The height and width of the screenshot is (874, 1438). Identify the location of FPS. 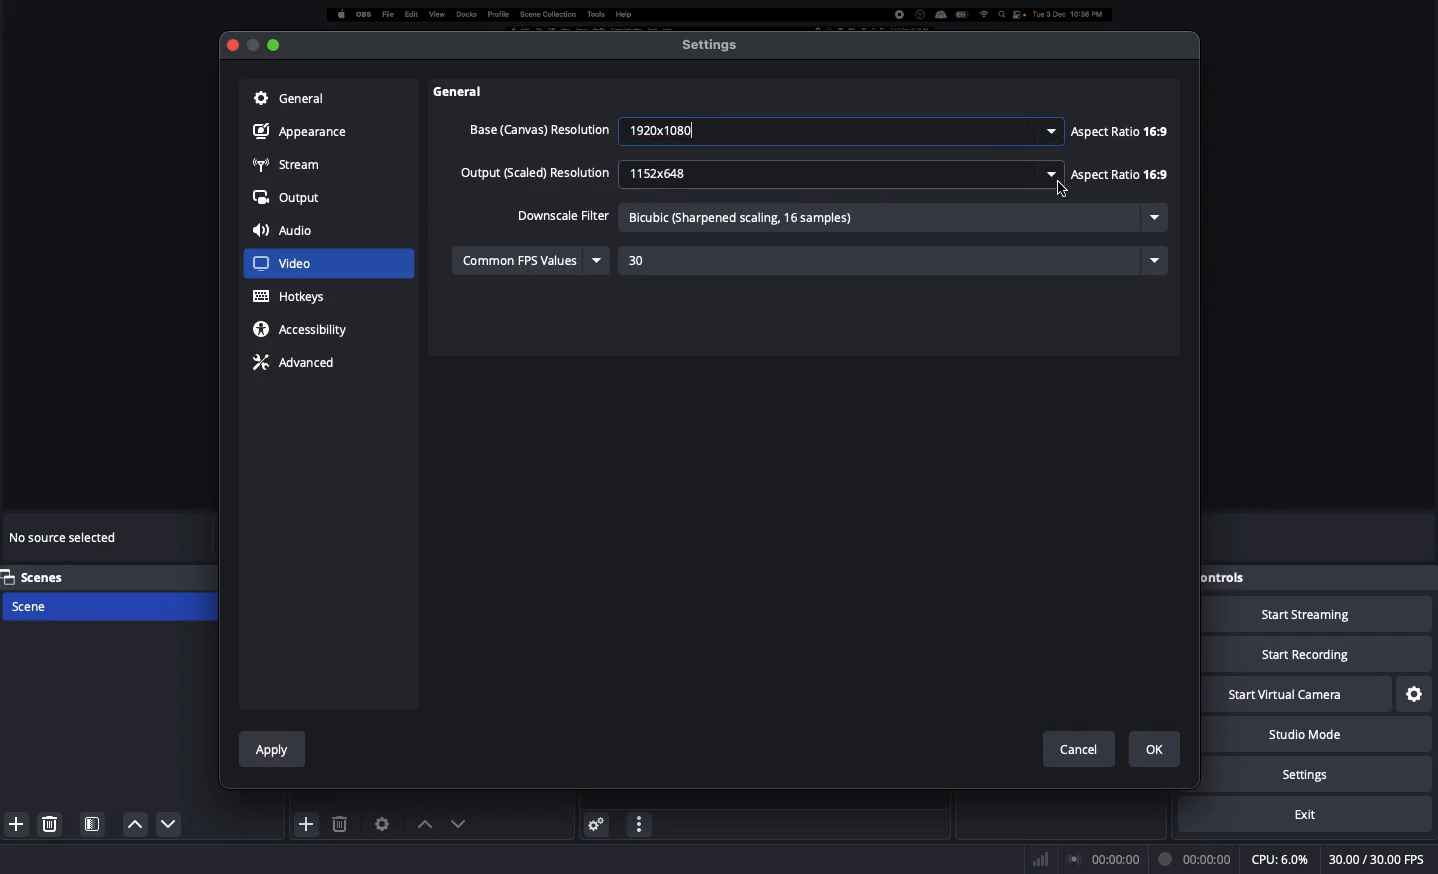
(1380, 860).